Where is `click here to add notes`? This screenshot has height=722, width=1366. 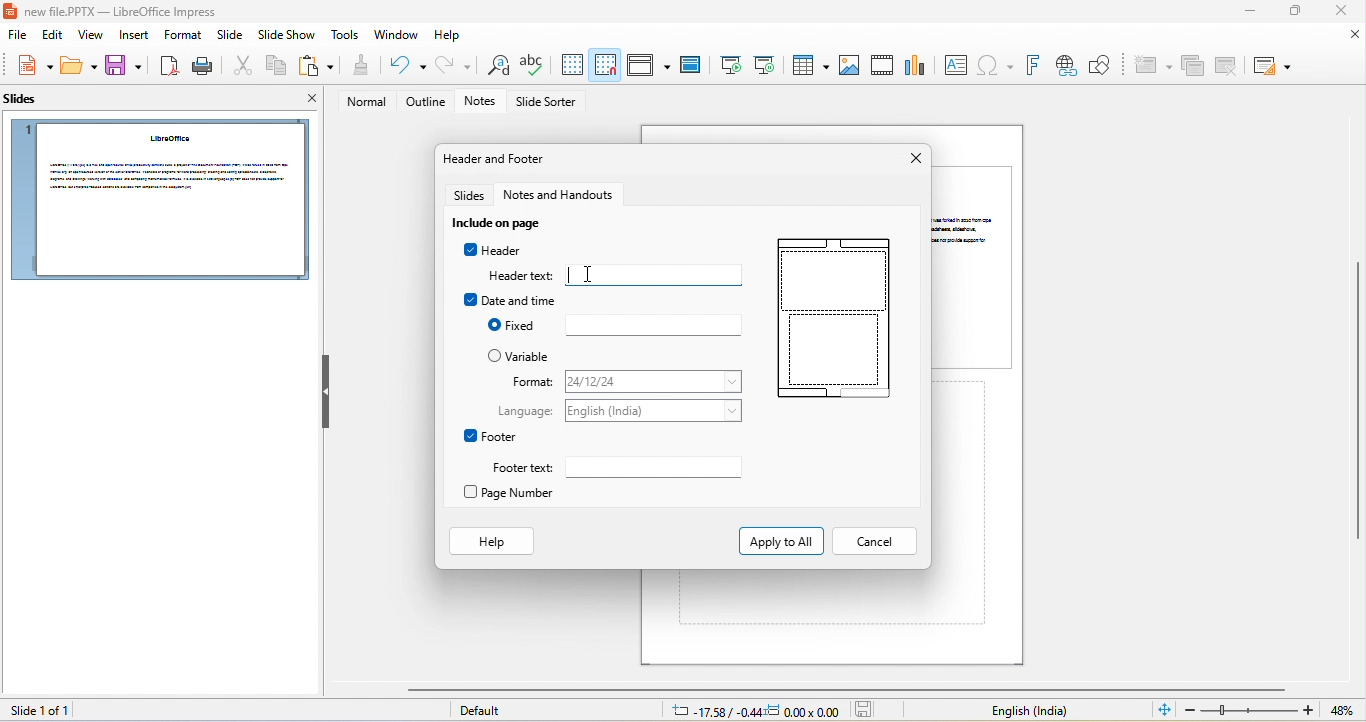
click here to add notes is located at coordinates (962, 504).